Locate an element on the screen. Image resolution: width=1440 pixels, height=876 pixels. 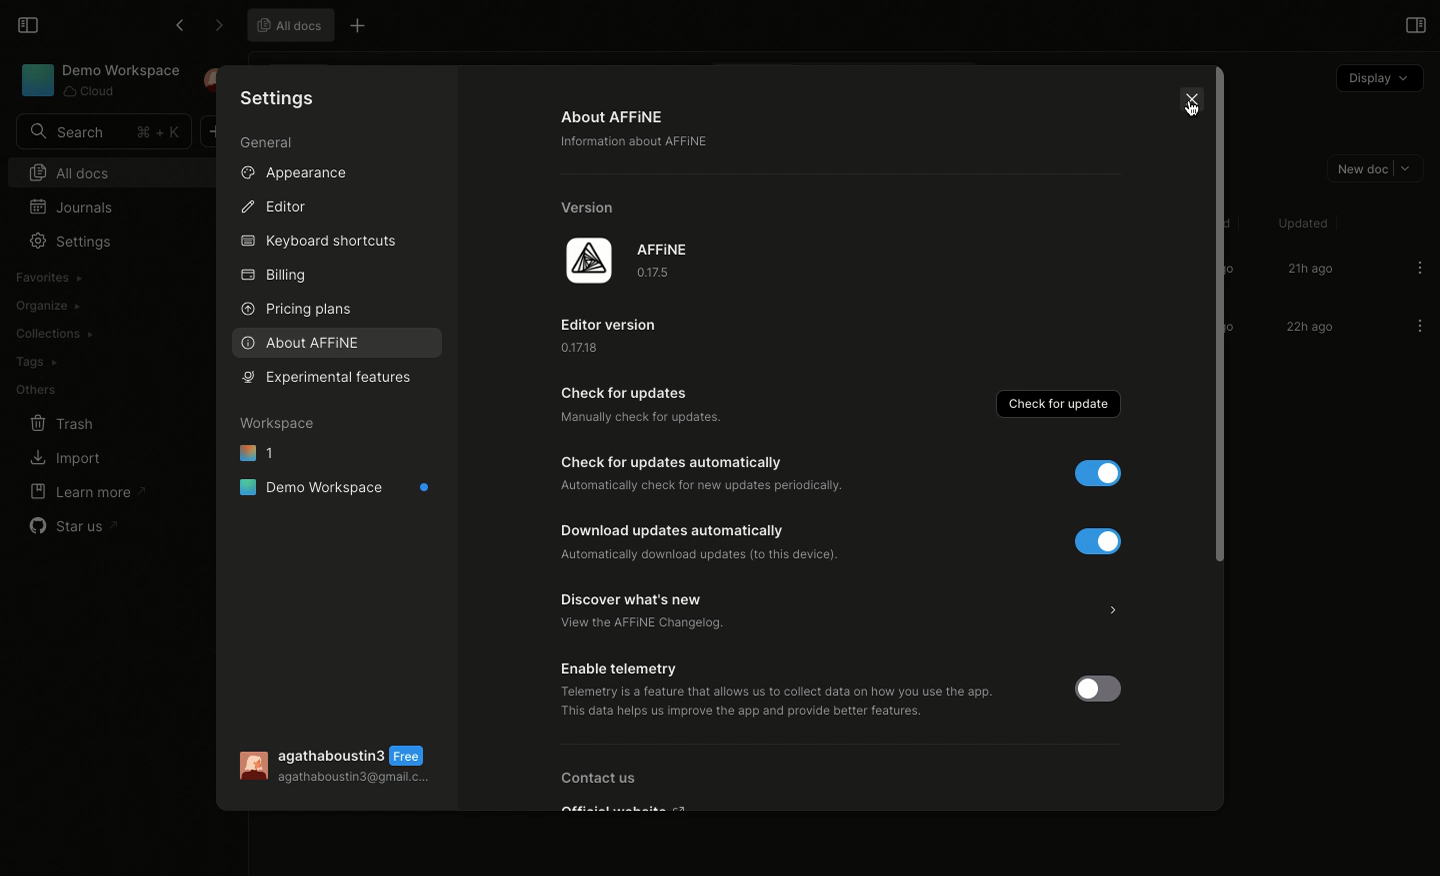
Tags is located at coordinates (35, 362).